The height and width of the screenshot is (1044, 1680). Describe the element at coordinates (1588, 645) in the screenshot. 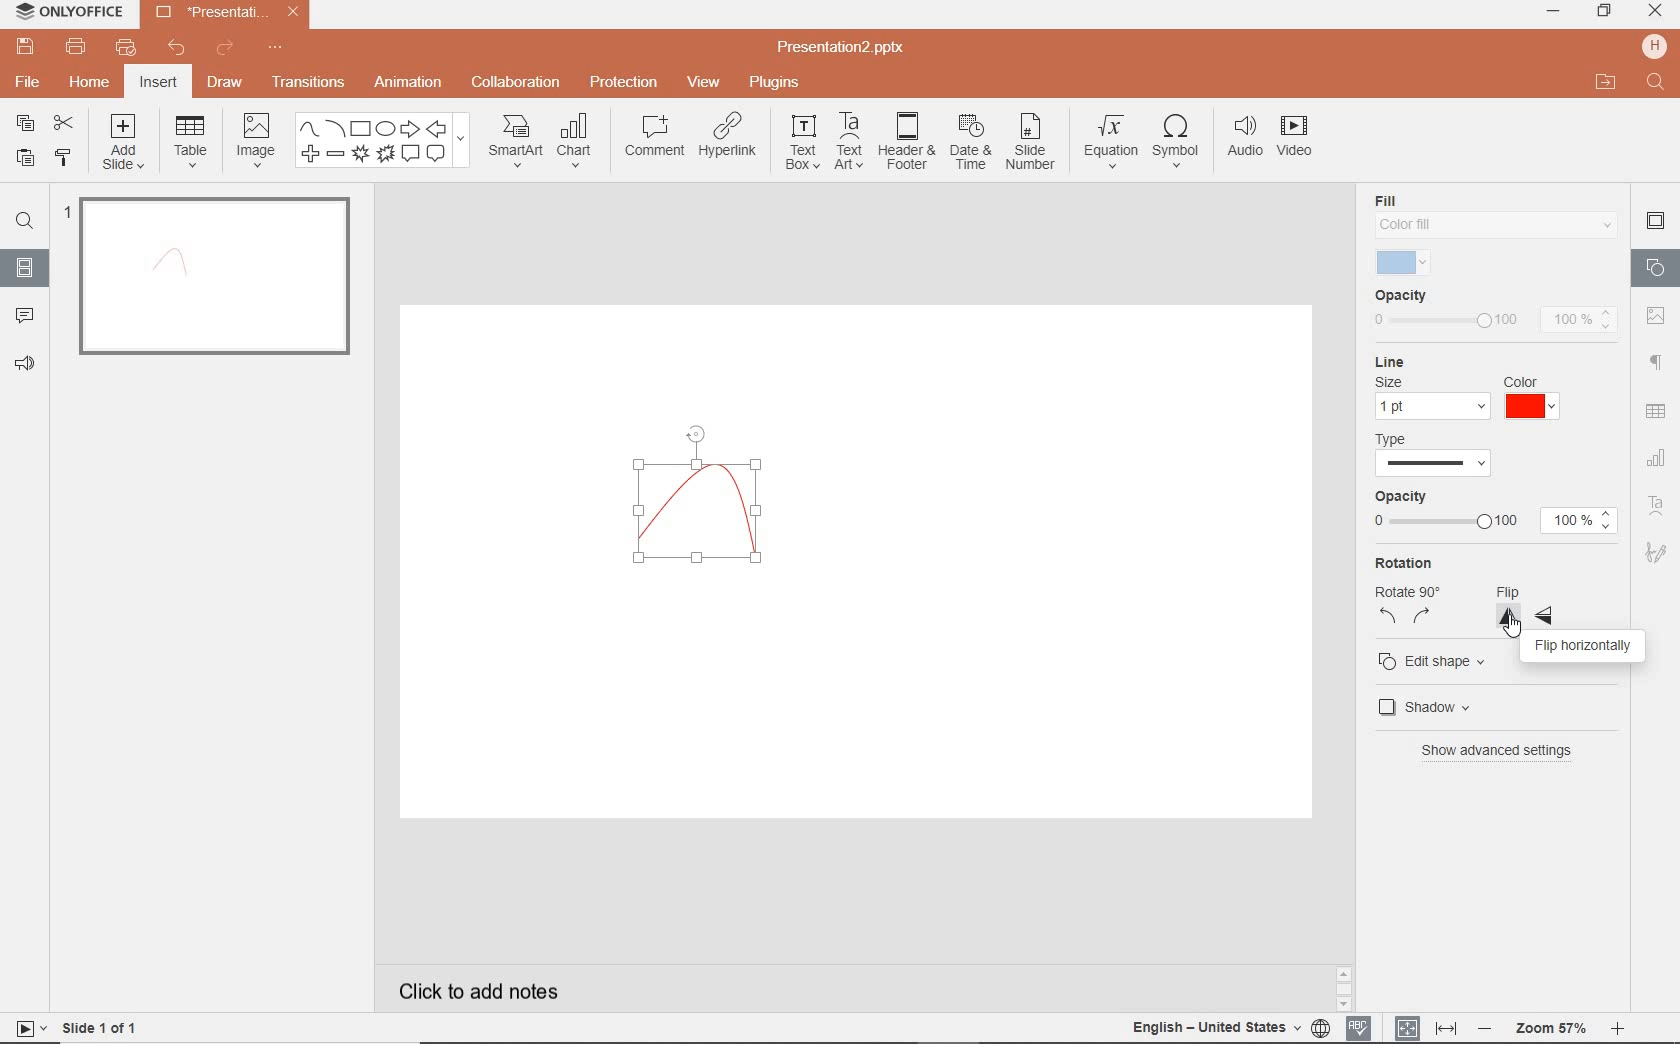

I see `flip horizontally` at that location.